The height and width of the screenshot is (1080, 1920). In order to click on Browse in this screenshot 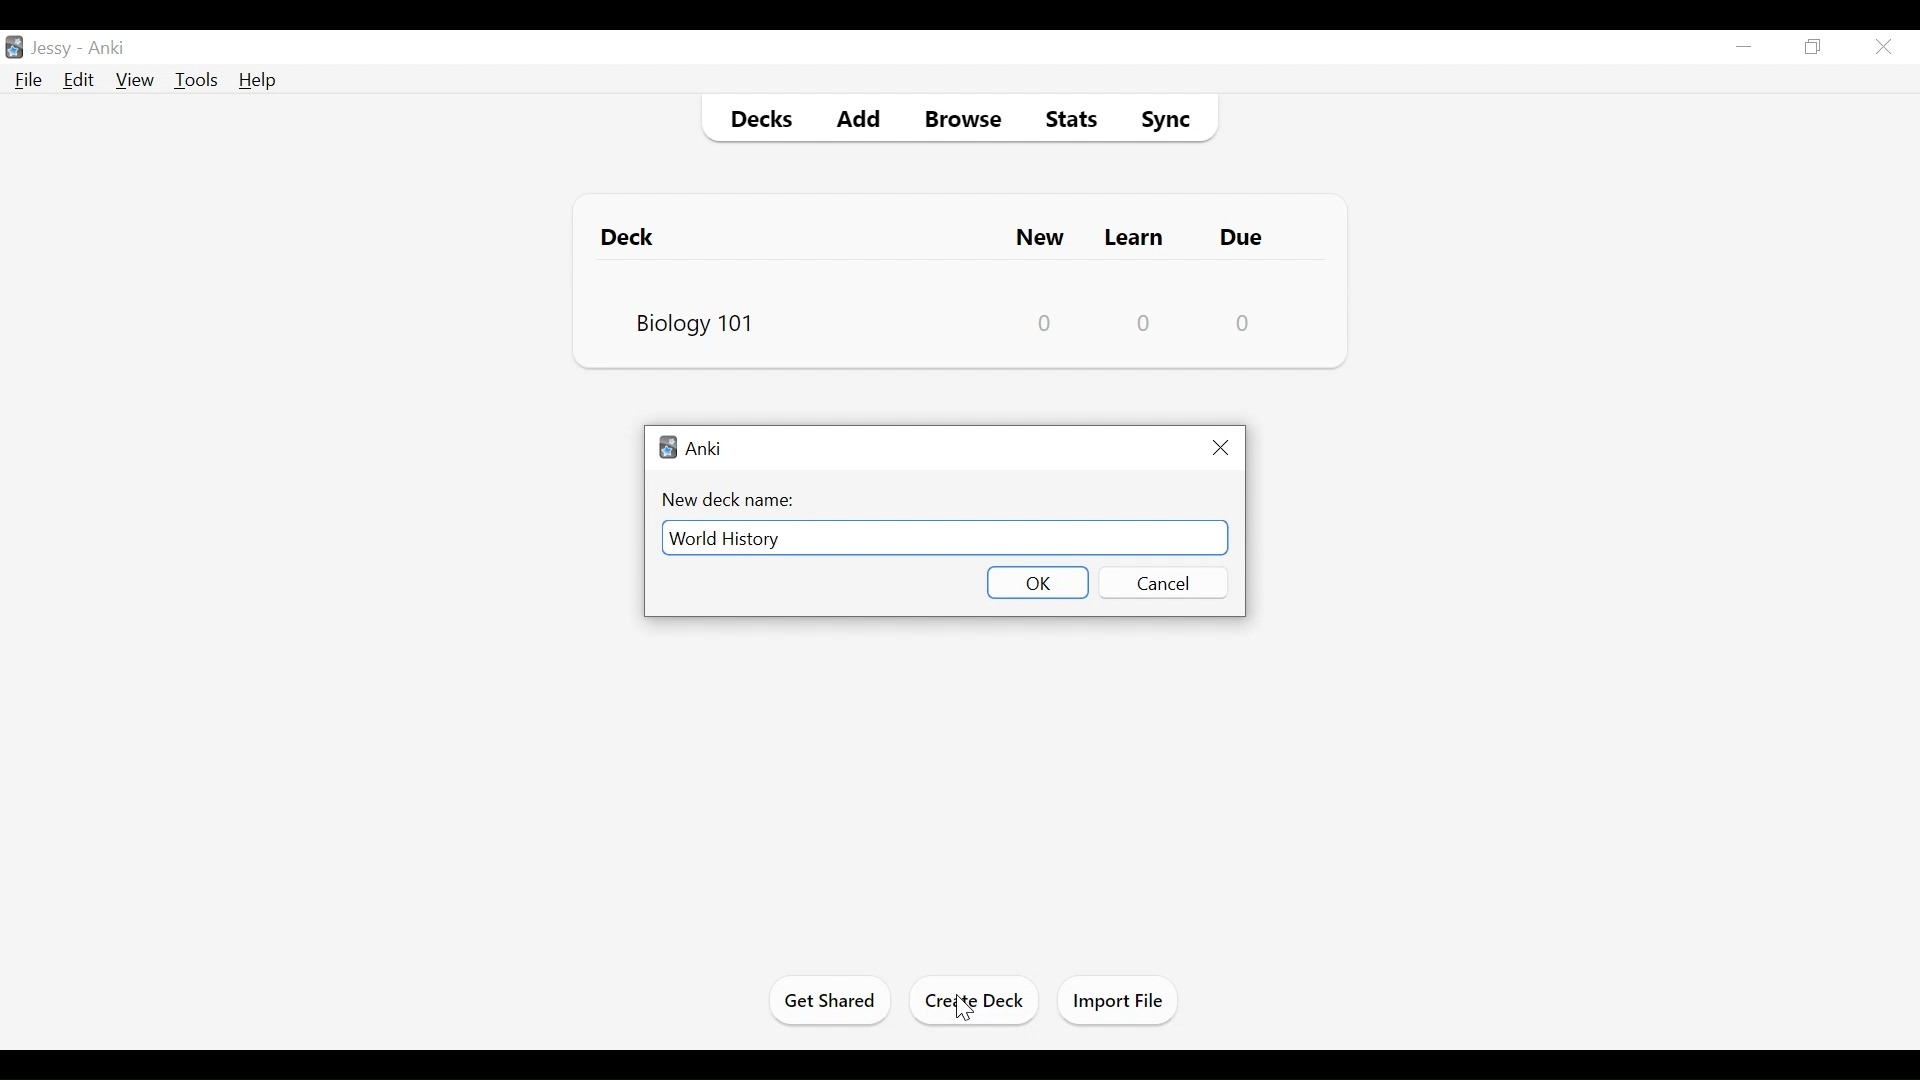, I will do `click(959, 116)`.